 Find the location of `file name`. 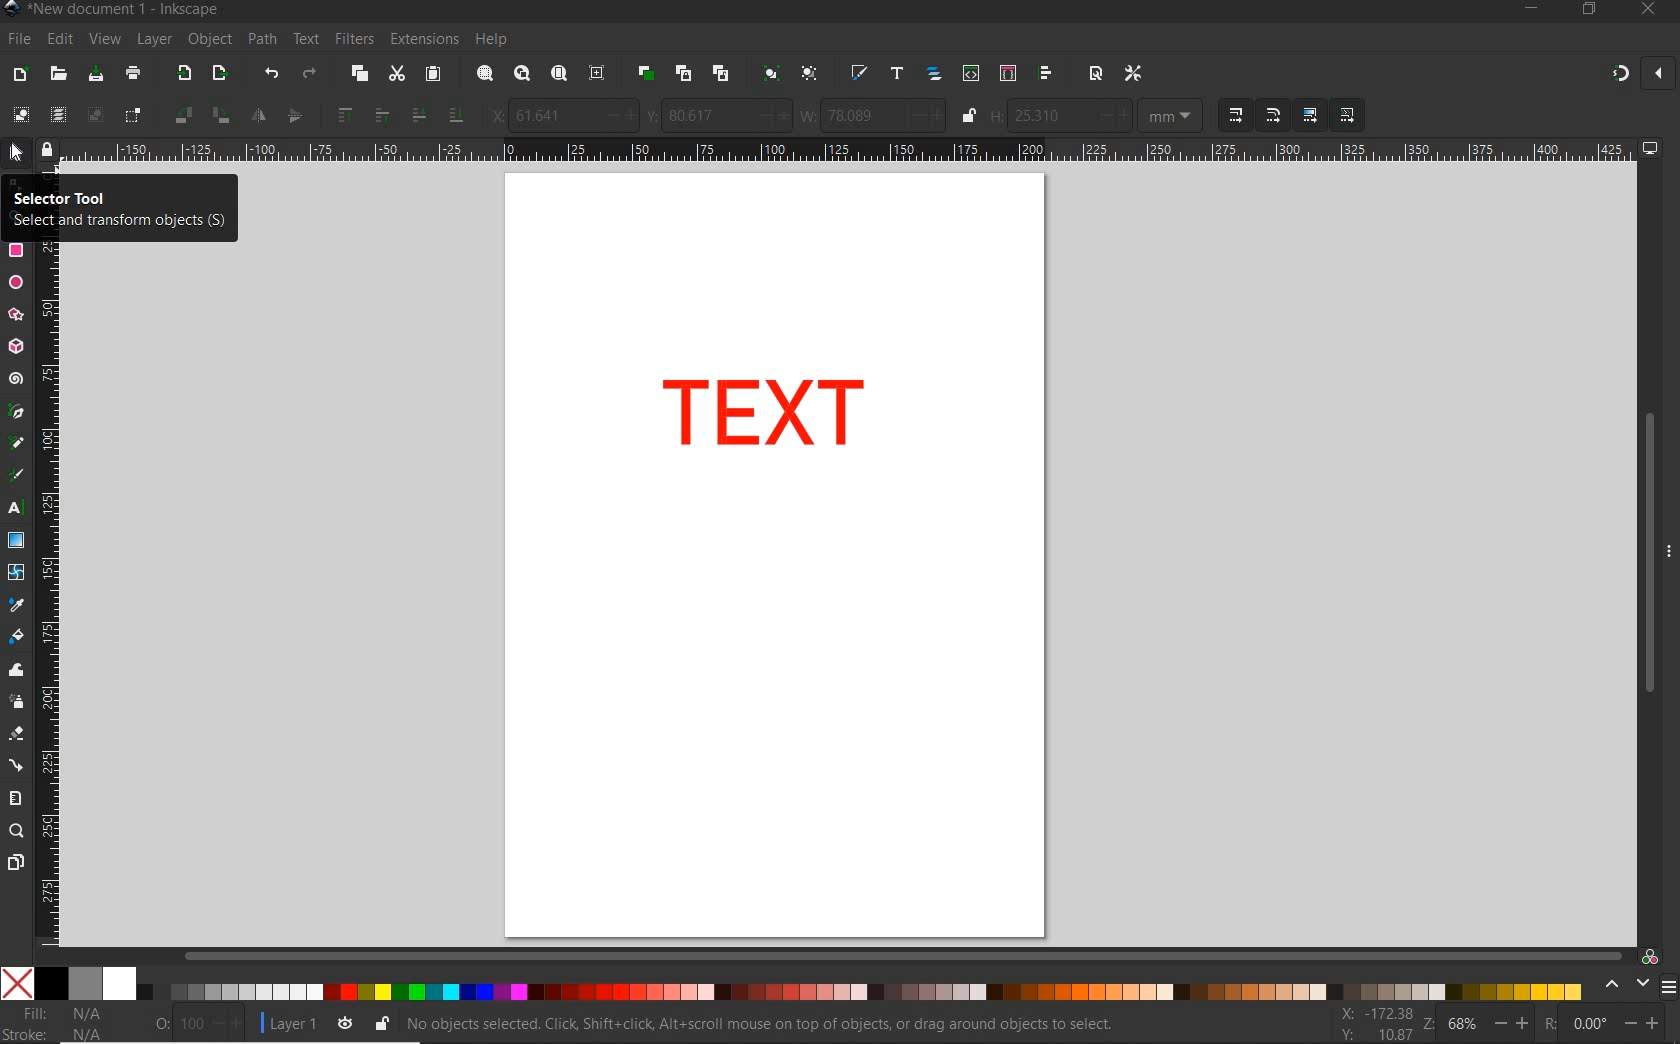

file name is located at coordinates (112, 9).